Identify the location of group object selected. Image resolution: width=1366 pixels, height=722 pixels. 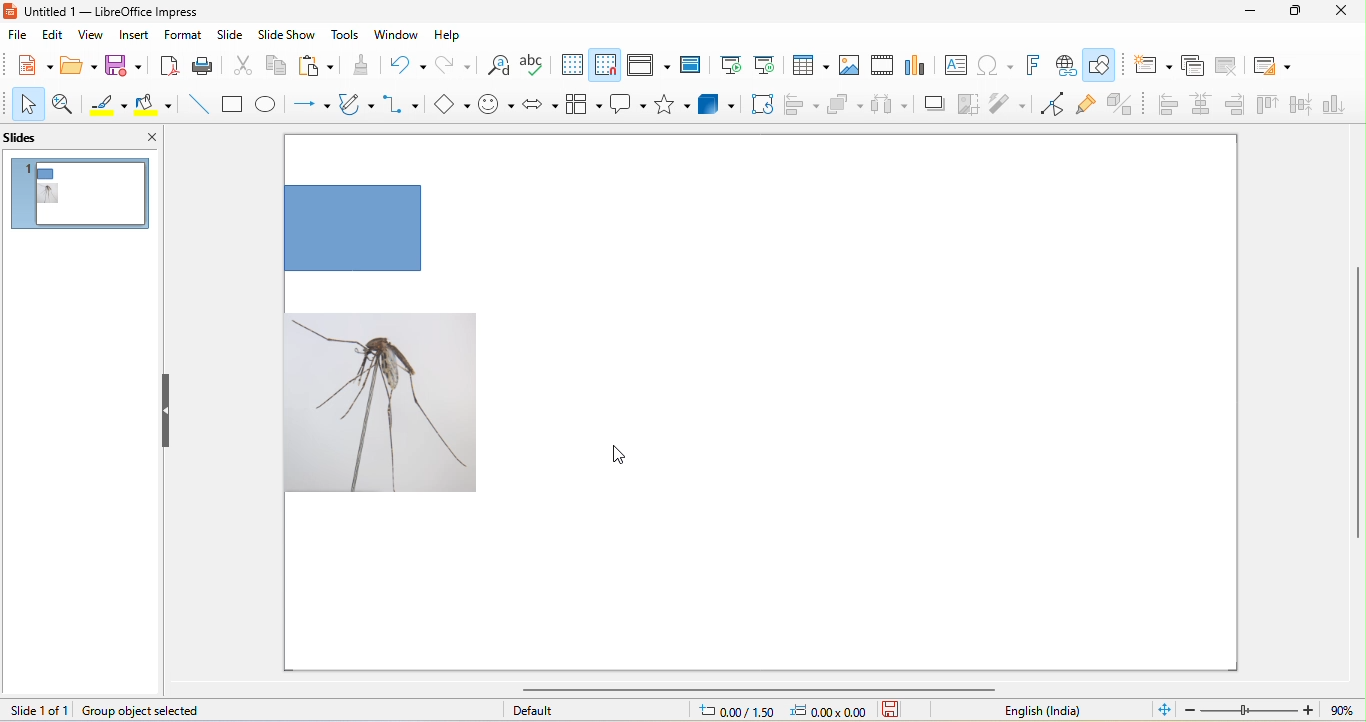
(169, 709).